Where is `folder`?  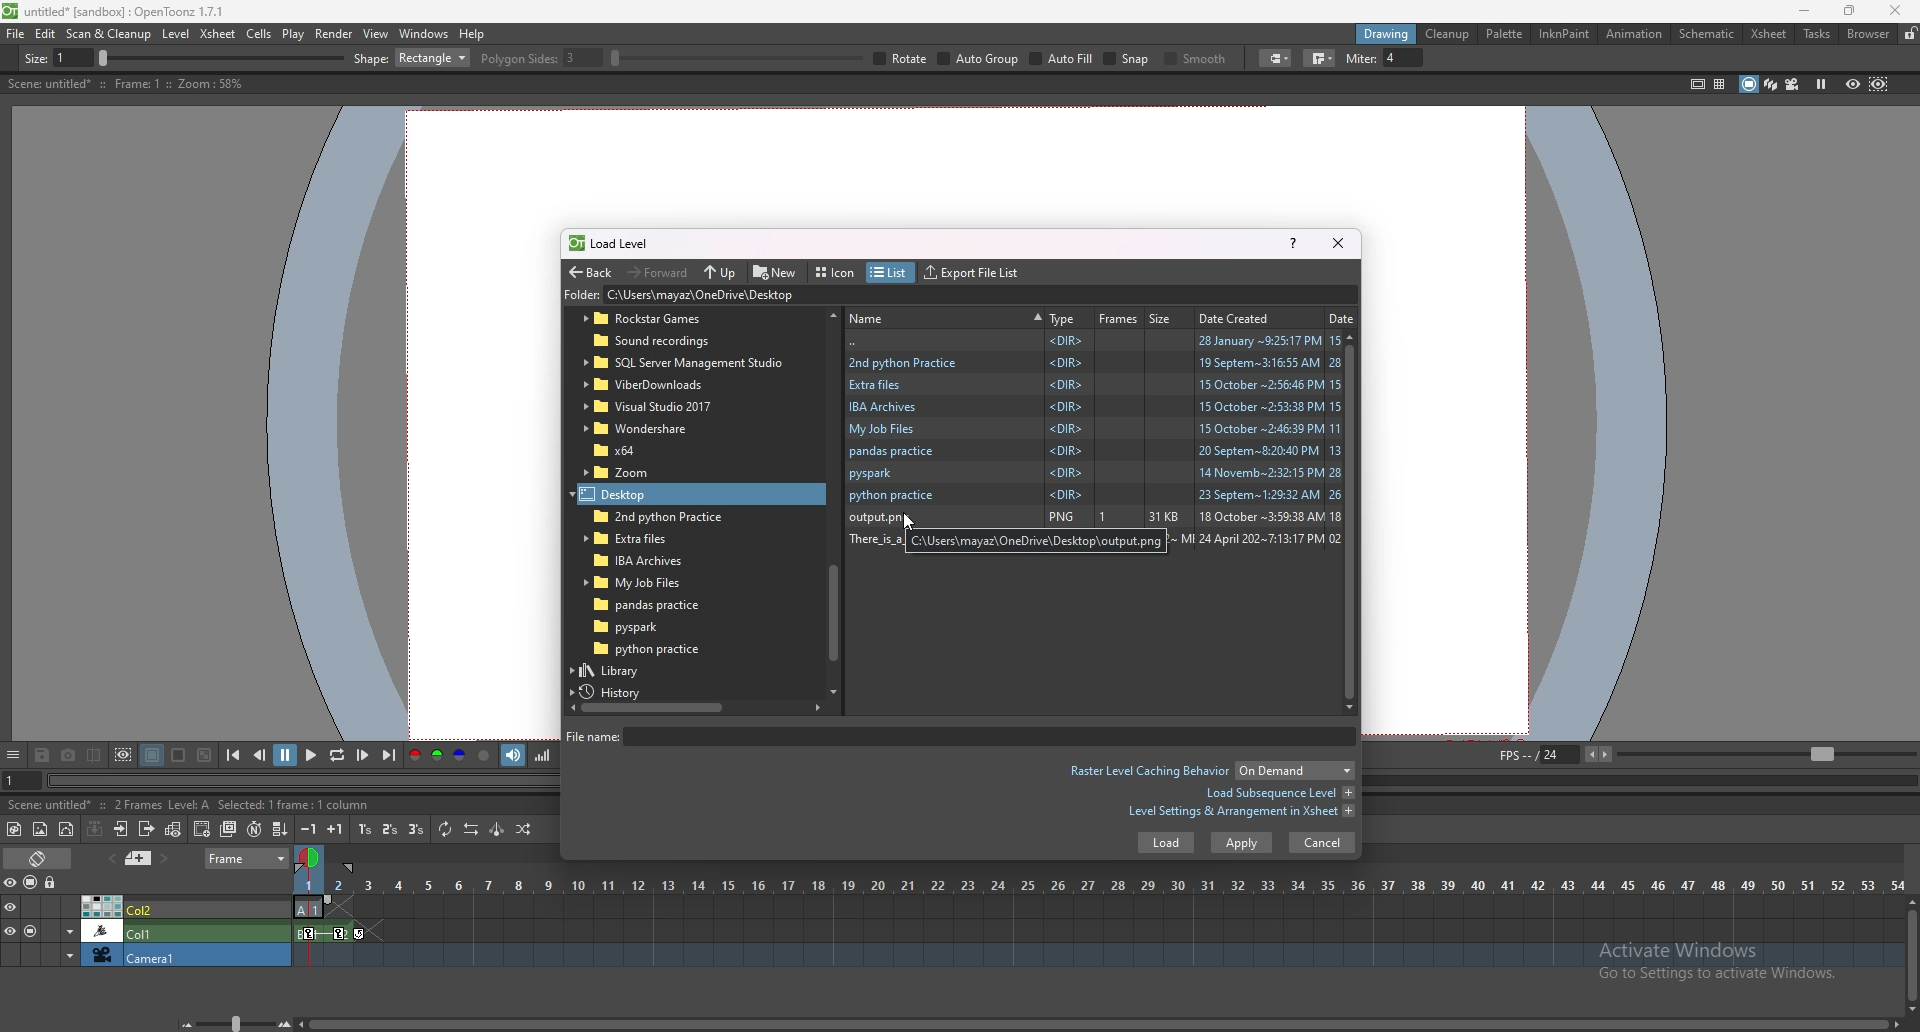 folder is located at coordinates (651, 407).